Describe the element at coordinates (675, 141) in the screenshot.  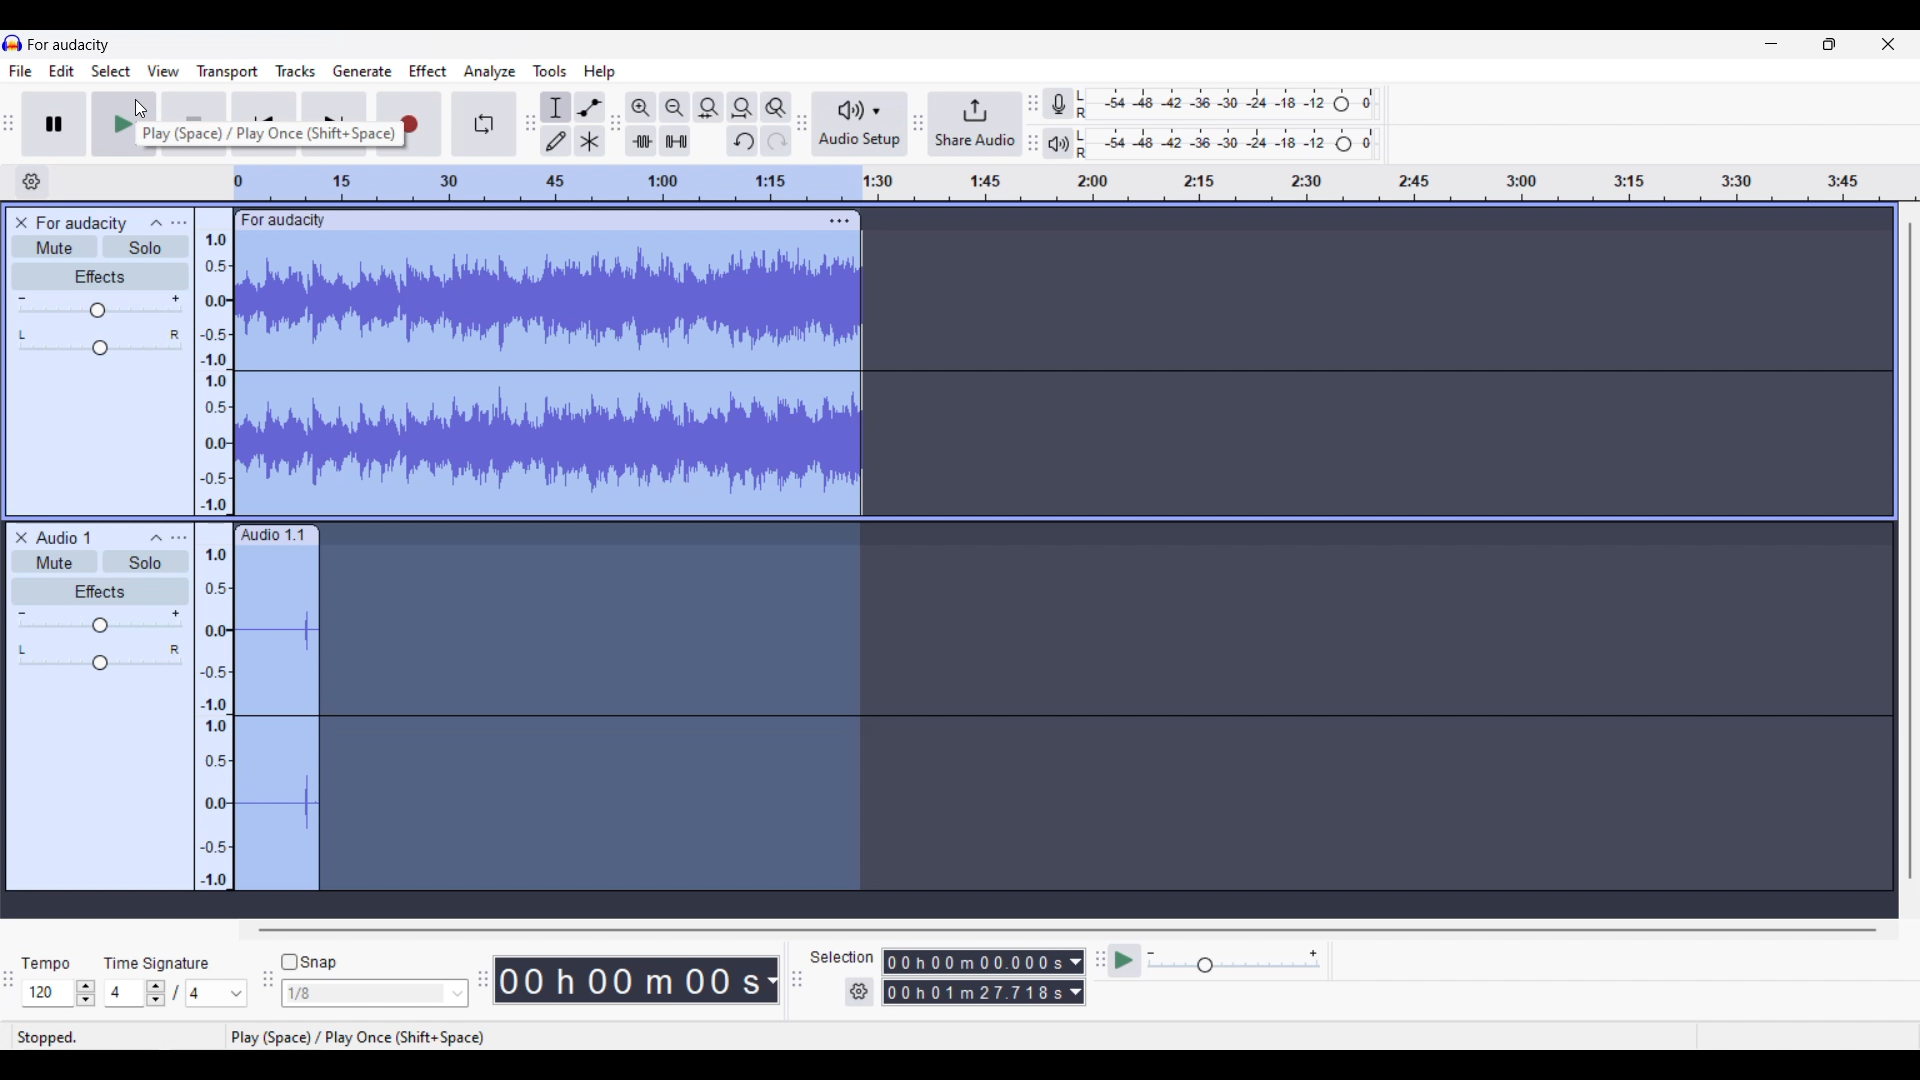
I see `Silence audio selection` at that location.